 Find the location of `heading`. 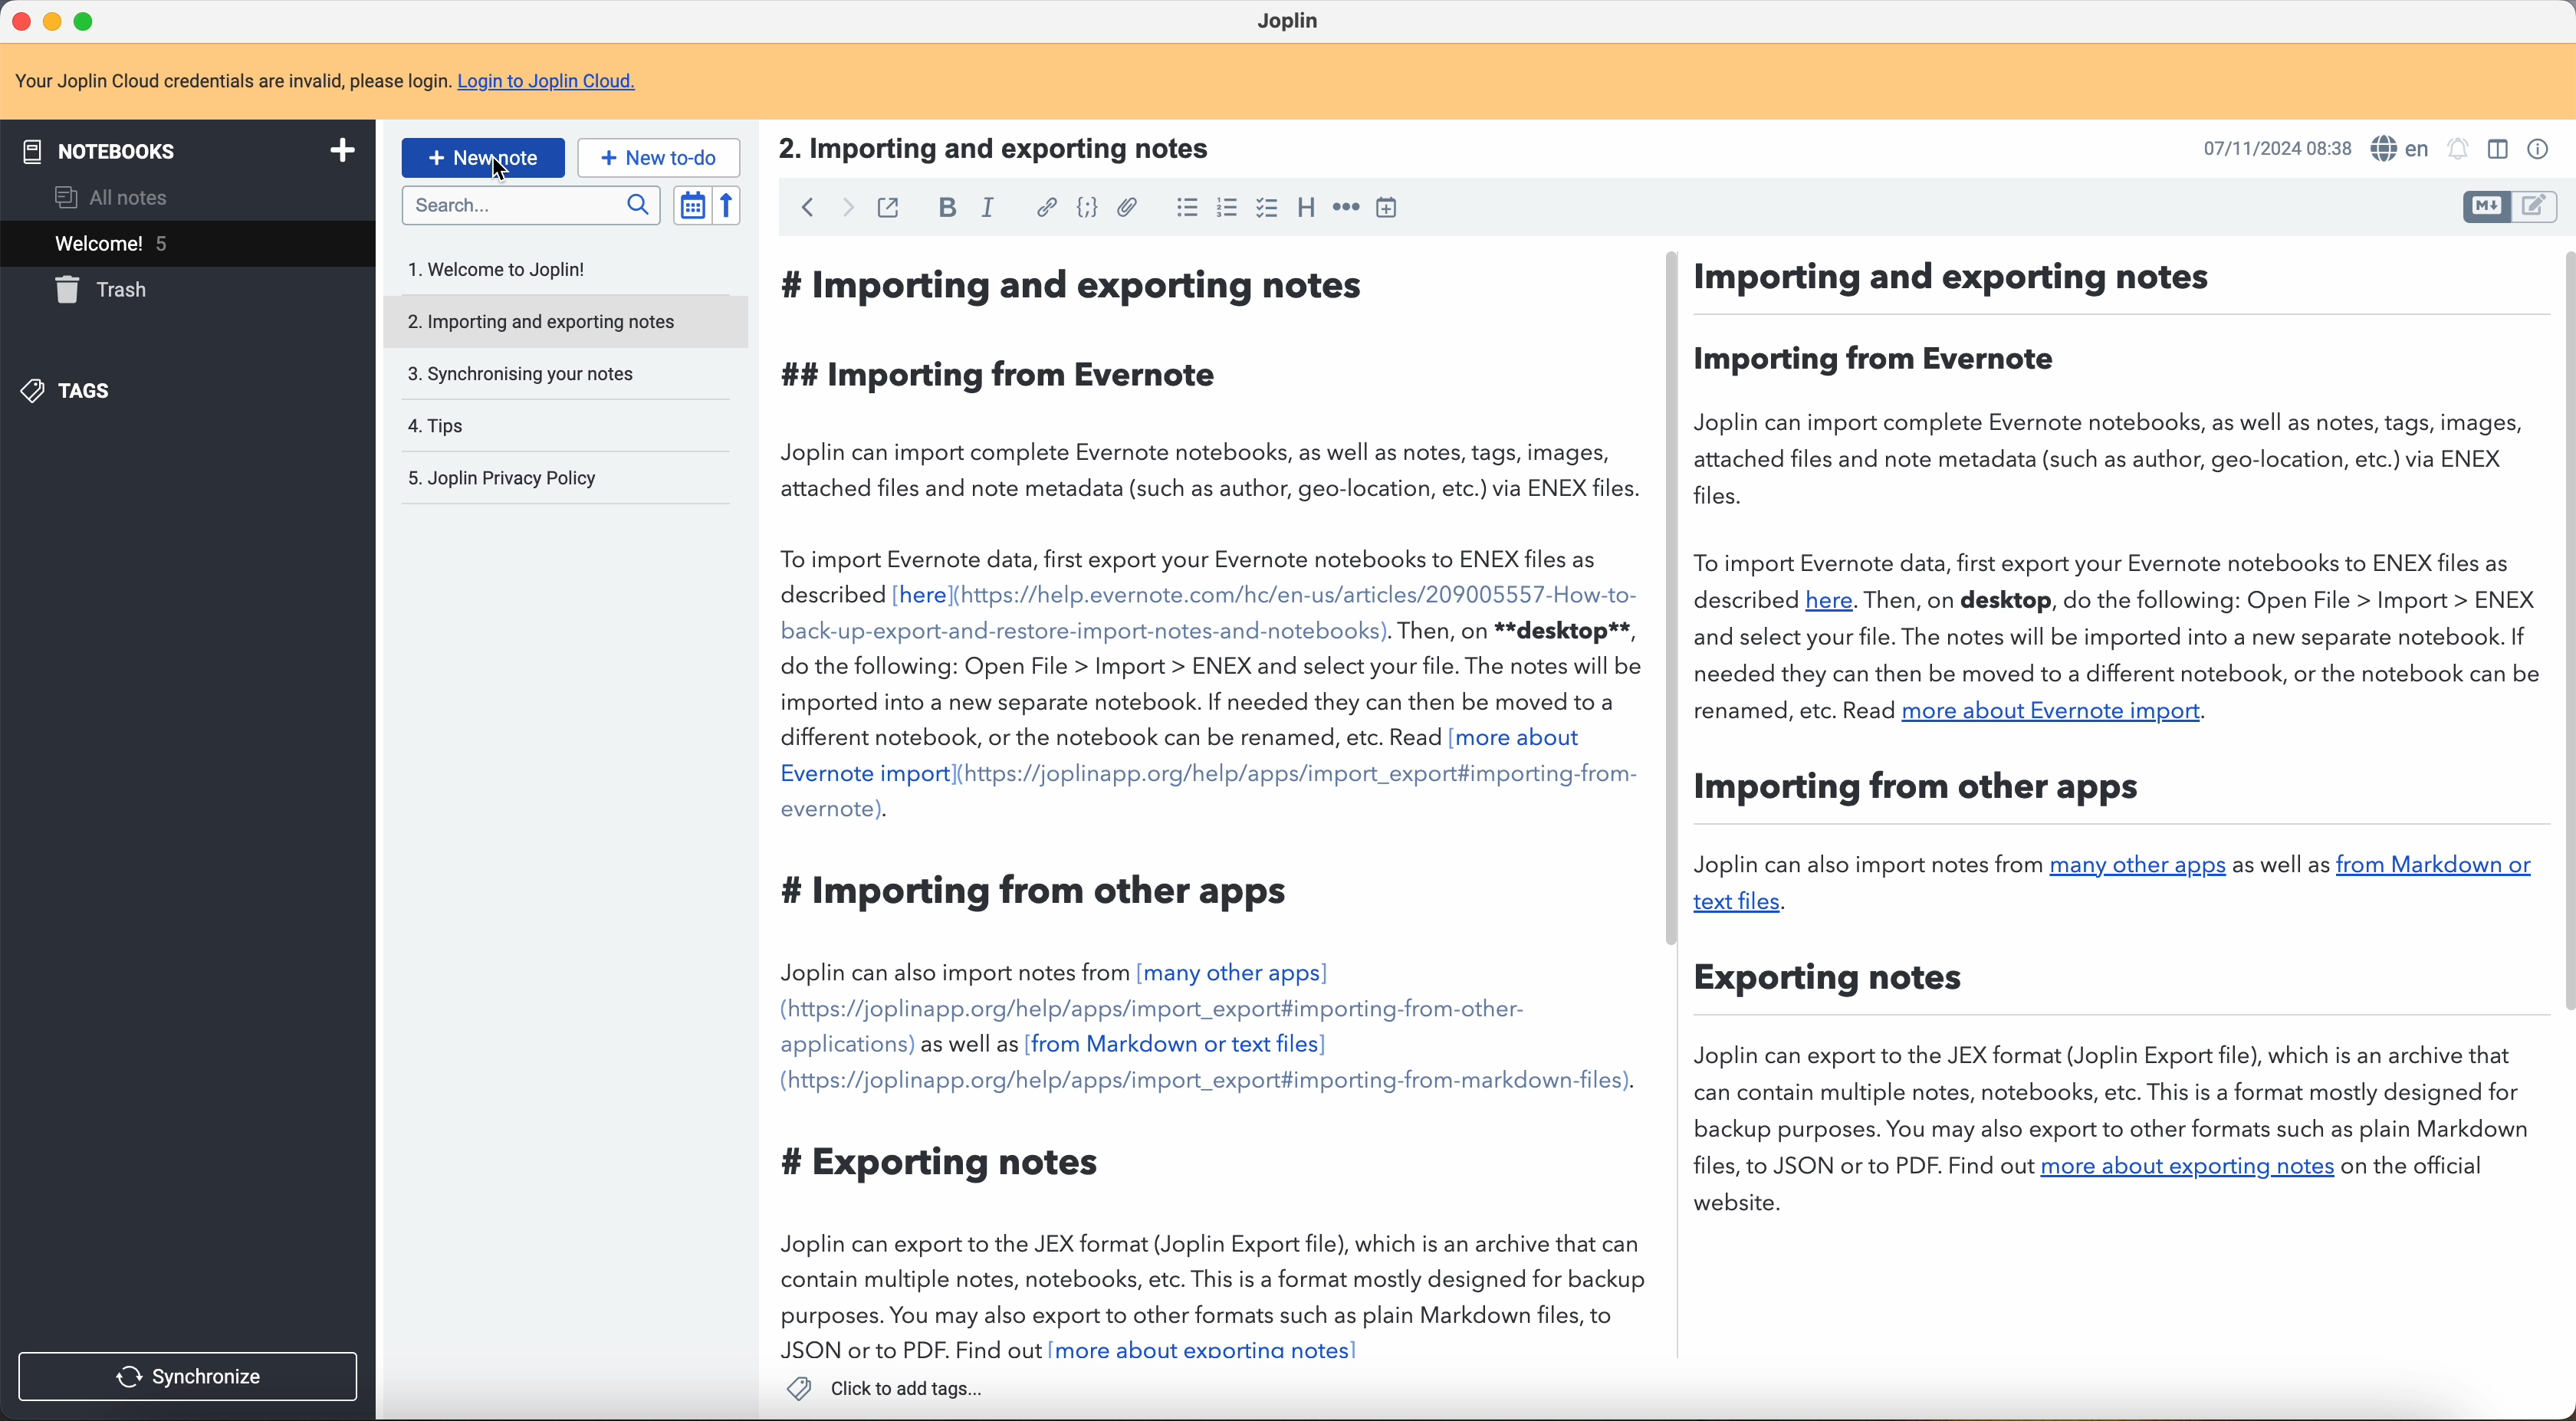

heading is located at coordinates (1306, 211).